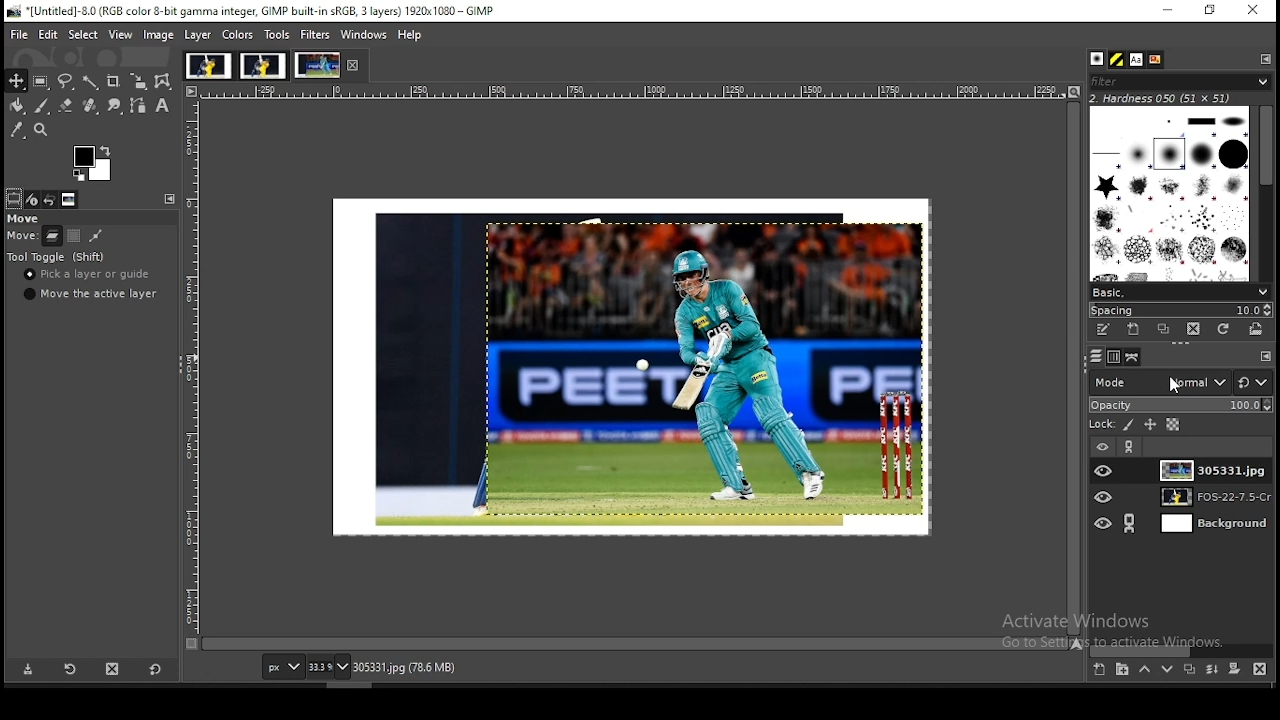 This screenshot has width=1280, height=720. I want to click on duplicate layer, so click(1188, 669).